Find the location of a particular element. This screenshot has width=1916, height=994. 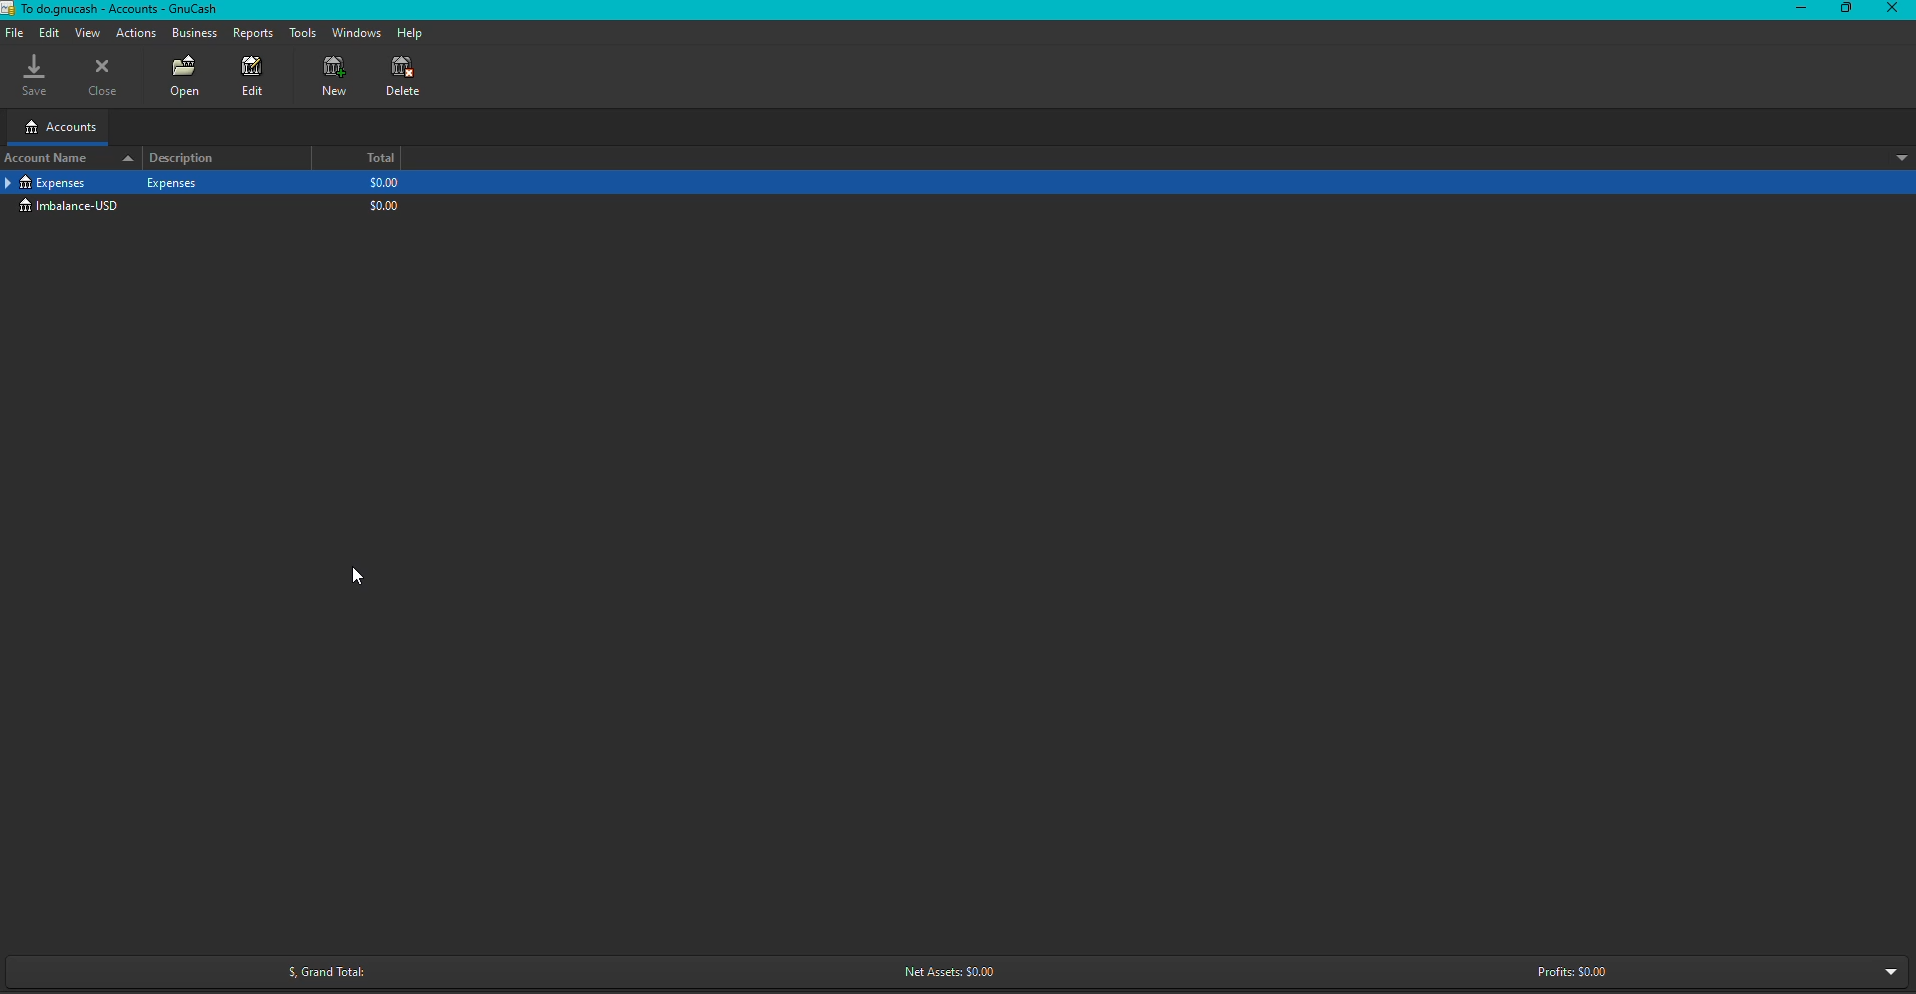

Reports is located at coordinates (250, 34).